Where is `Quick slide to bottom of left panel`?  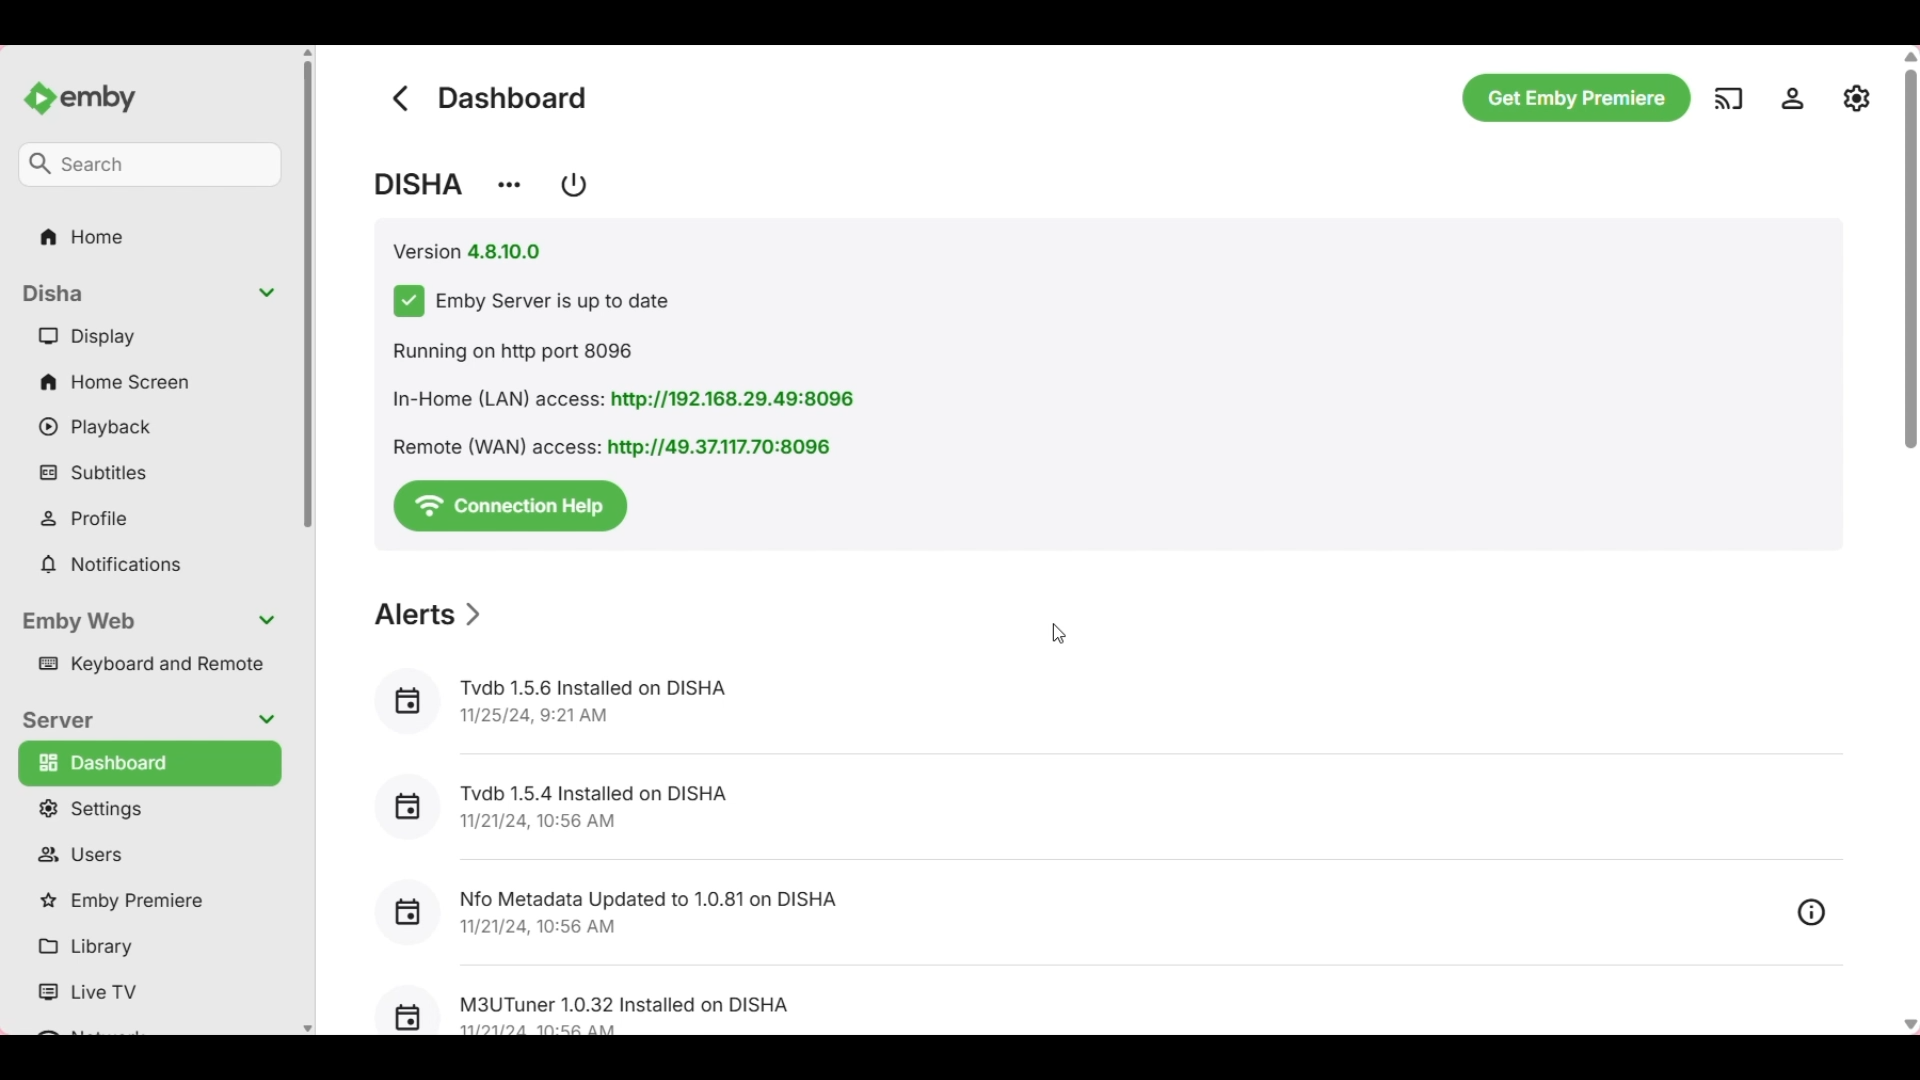 Quick slide to bottom of left panel is located at coordinates (308, 1029).